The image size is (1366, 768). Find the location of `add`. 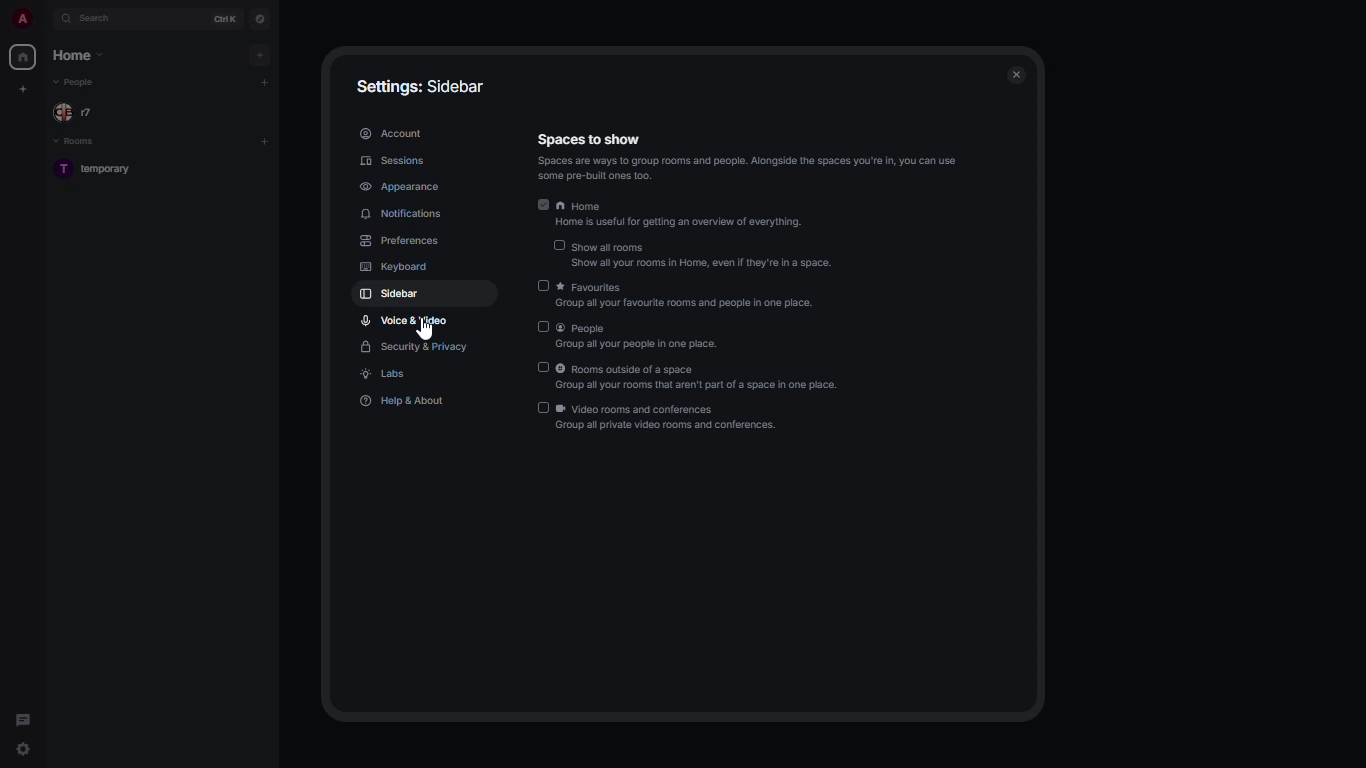

add is located at coordinates (262, 54).